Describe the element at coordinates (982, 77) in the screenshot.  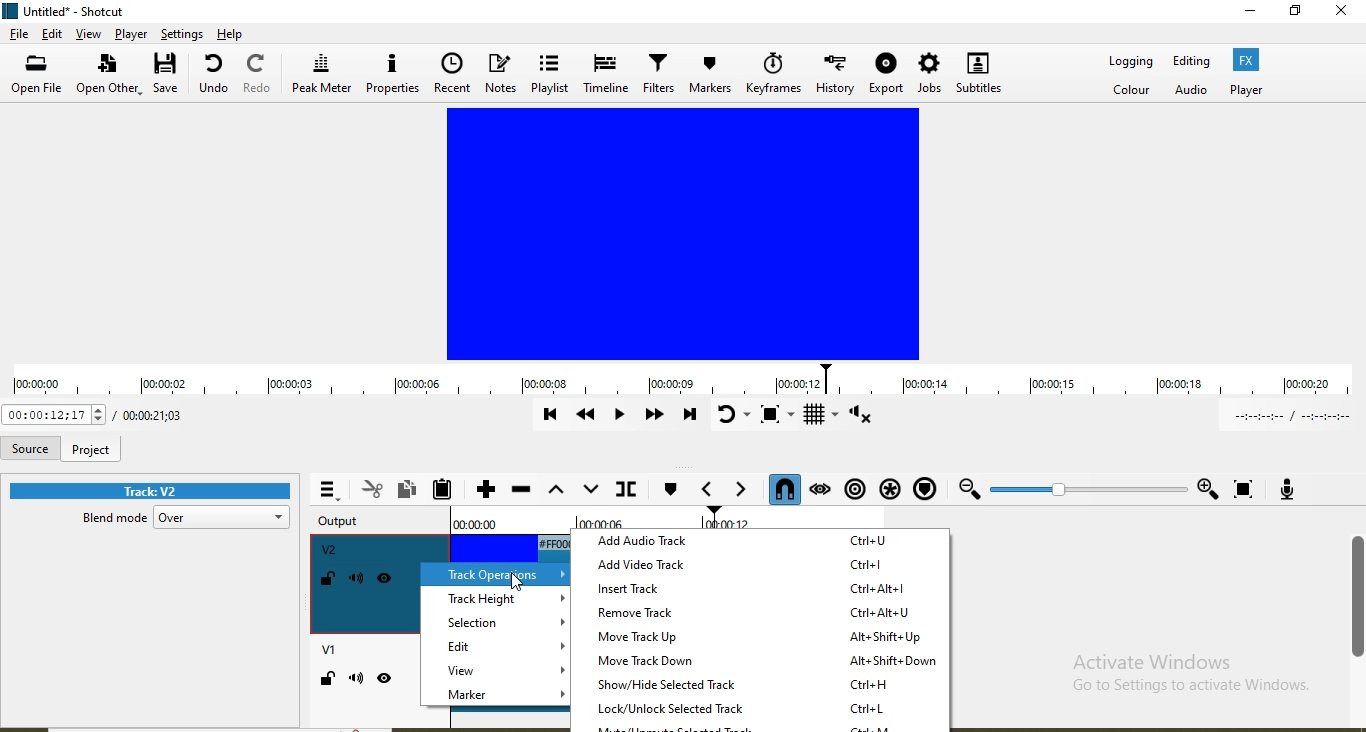
I see `Subtitles` at that location.